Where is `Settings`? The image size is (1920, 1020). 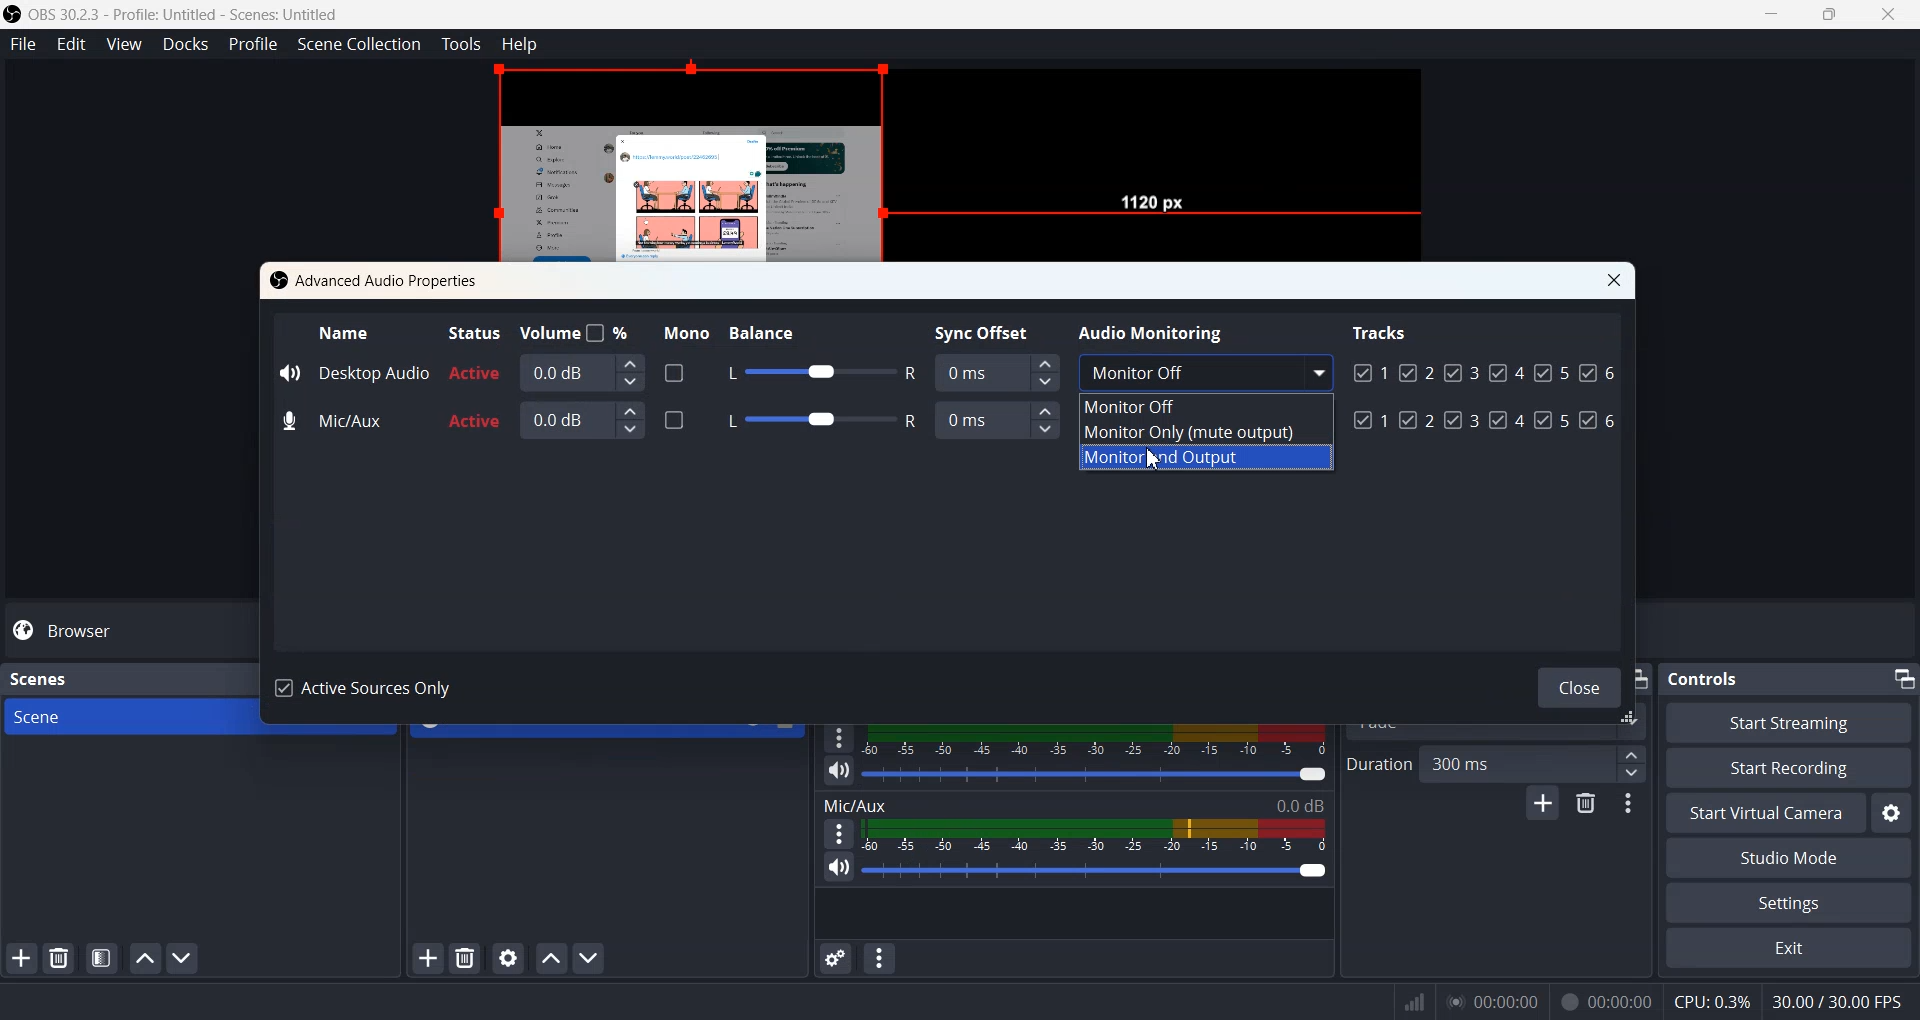 Settings is located at coordinates (1787, 904).